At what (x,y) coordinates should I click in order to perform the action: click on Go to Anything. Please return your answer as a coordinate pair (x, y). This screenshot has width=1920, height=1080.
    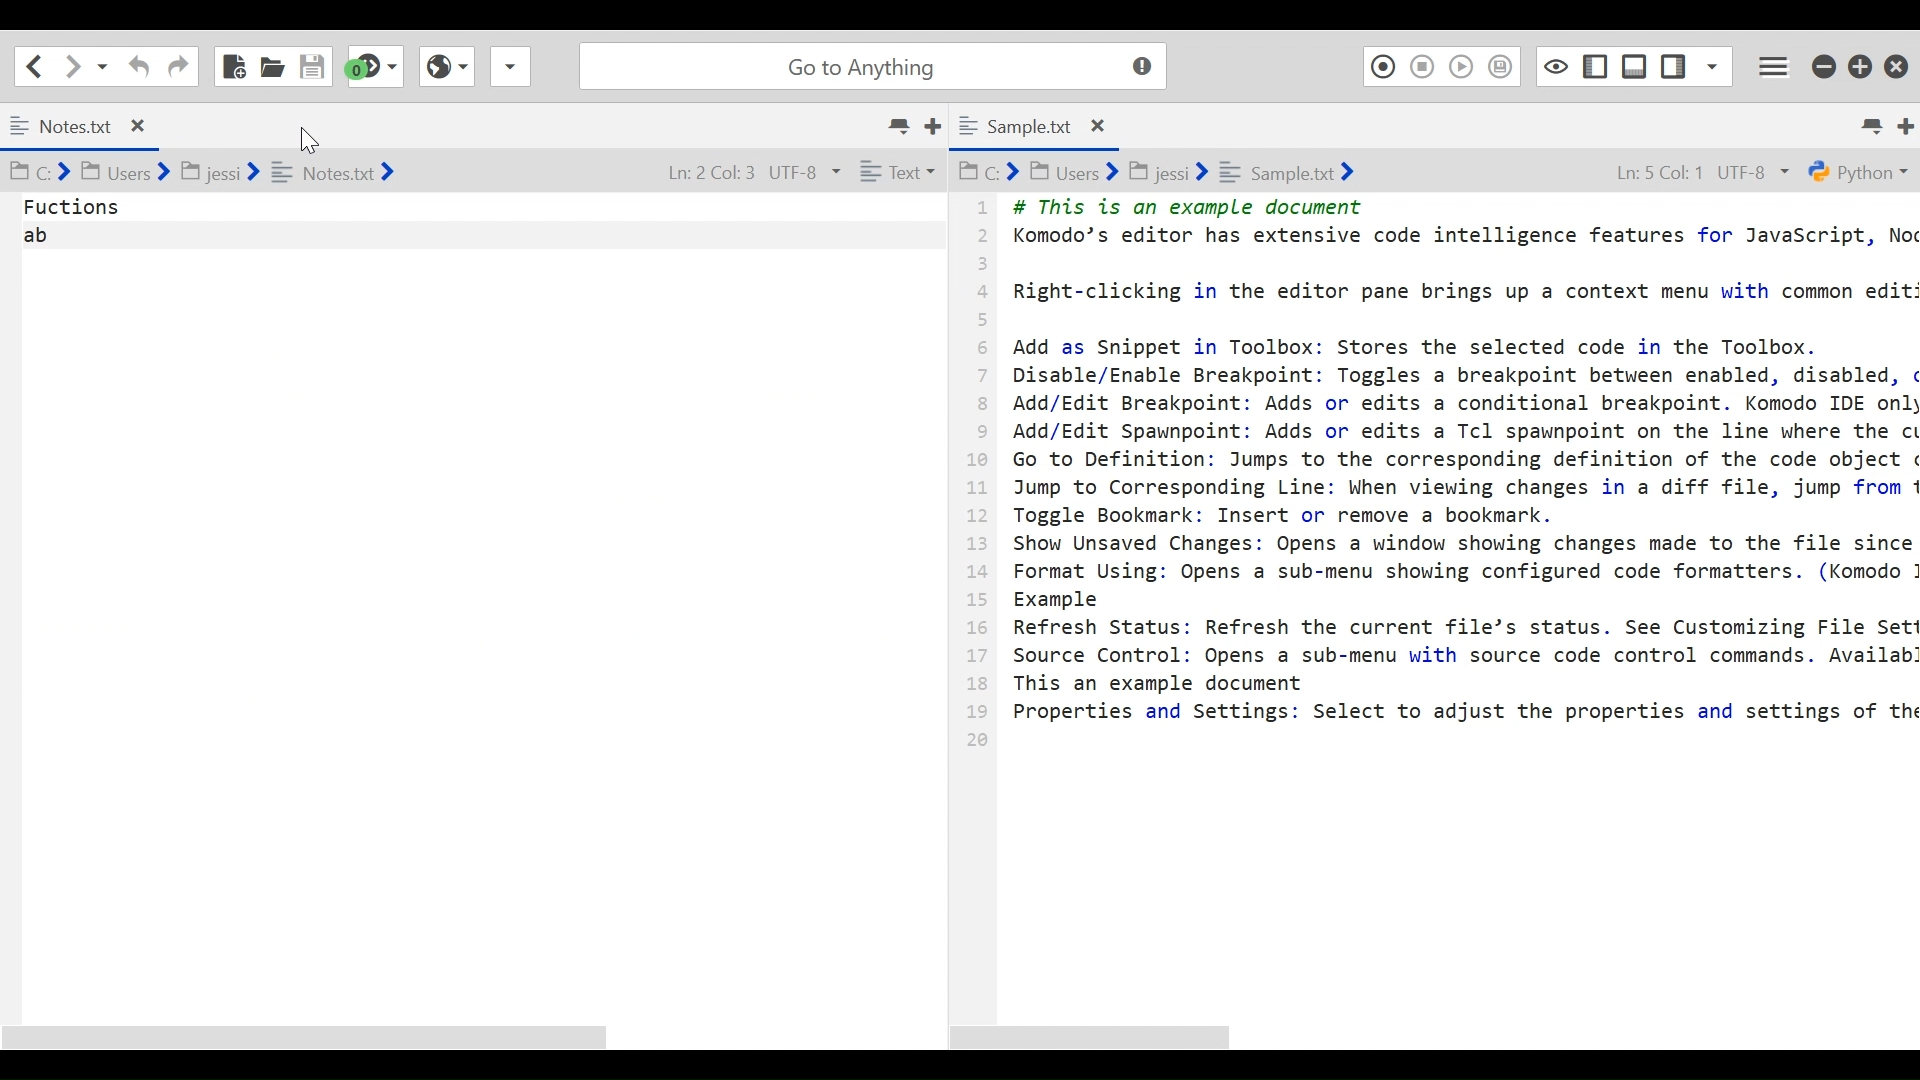
    Looking at the image, I should click on (878, 66).